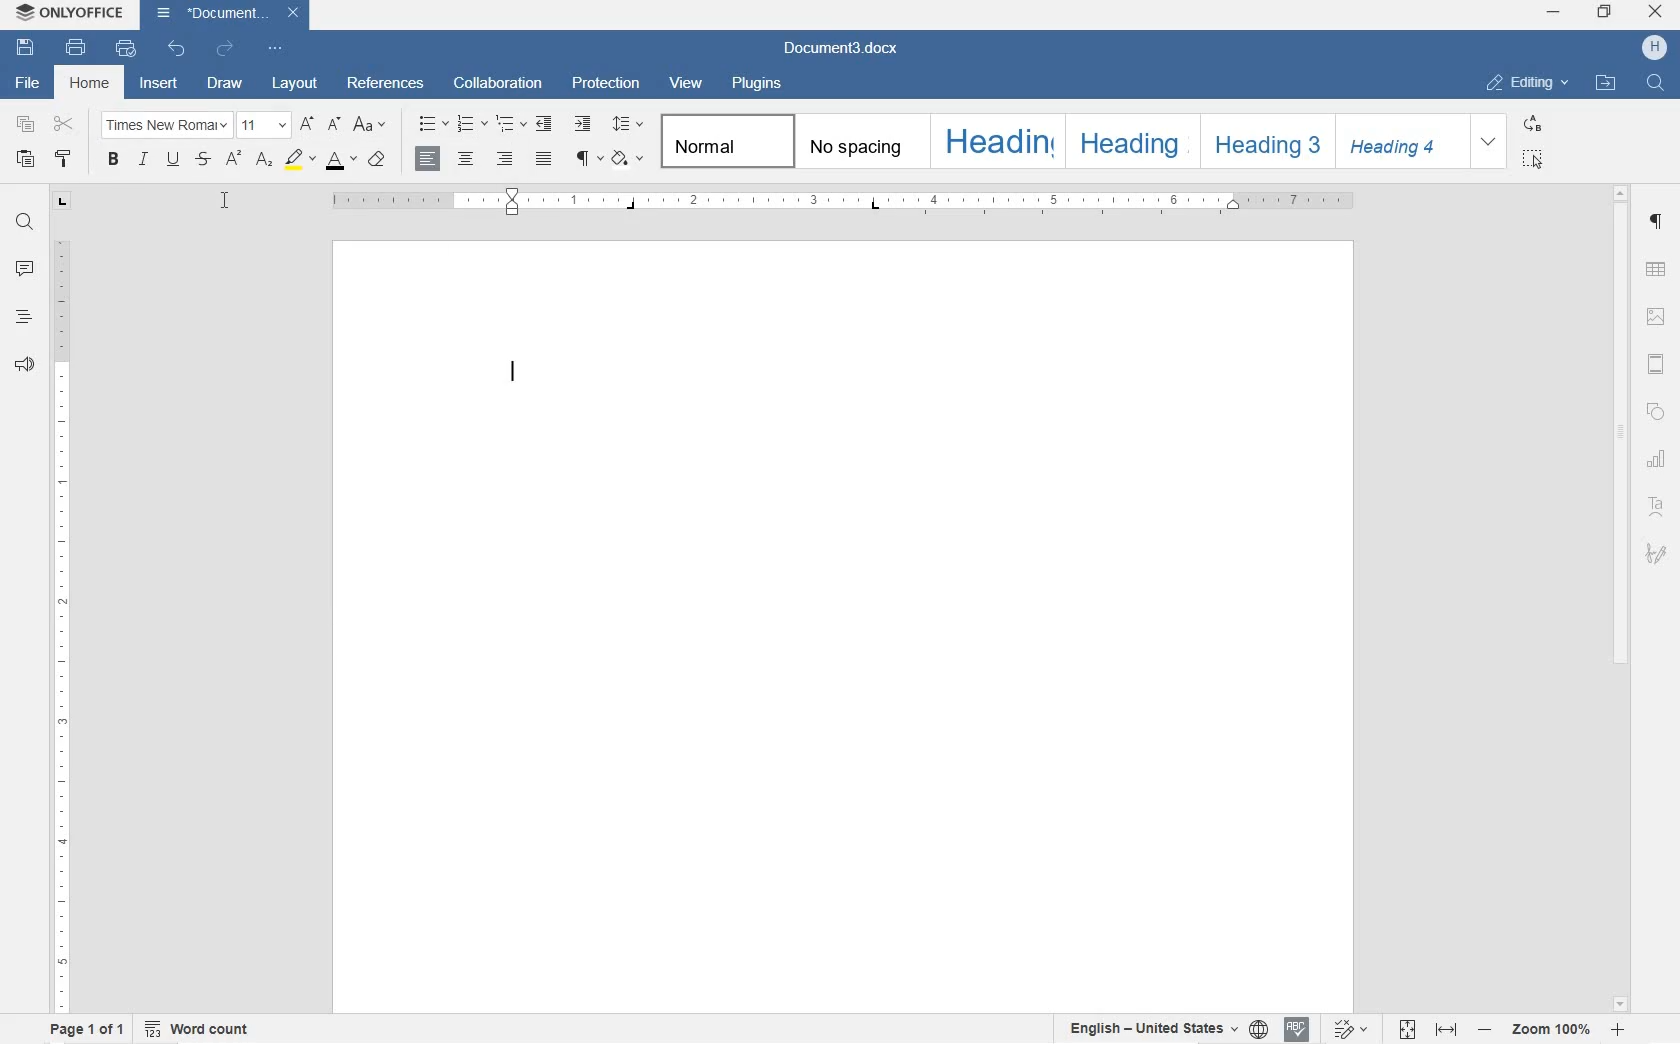  What do you see at coordinates (629, 158) in the screenshot?
I see `SHADING` at bounding box center [629, 158].